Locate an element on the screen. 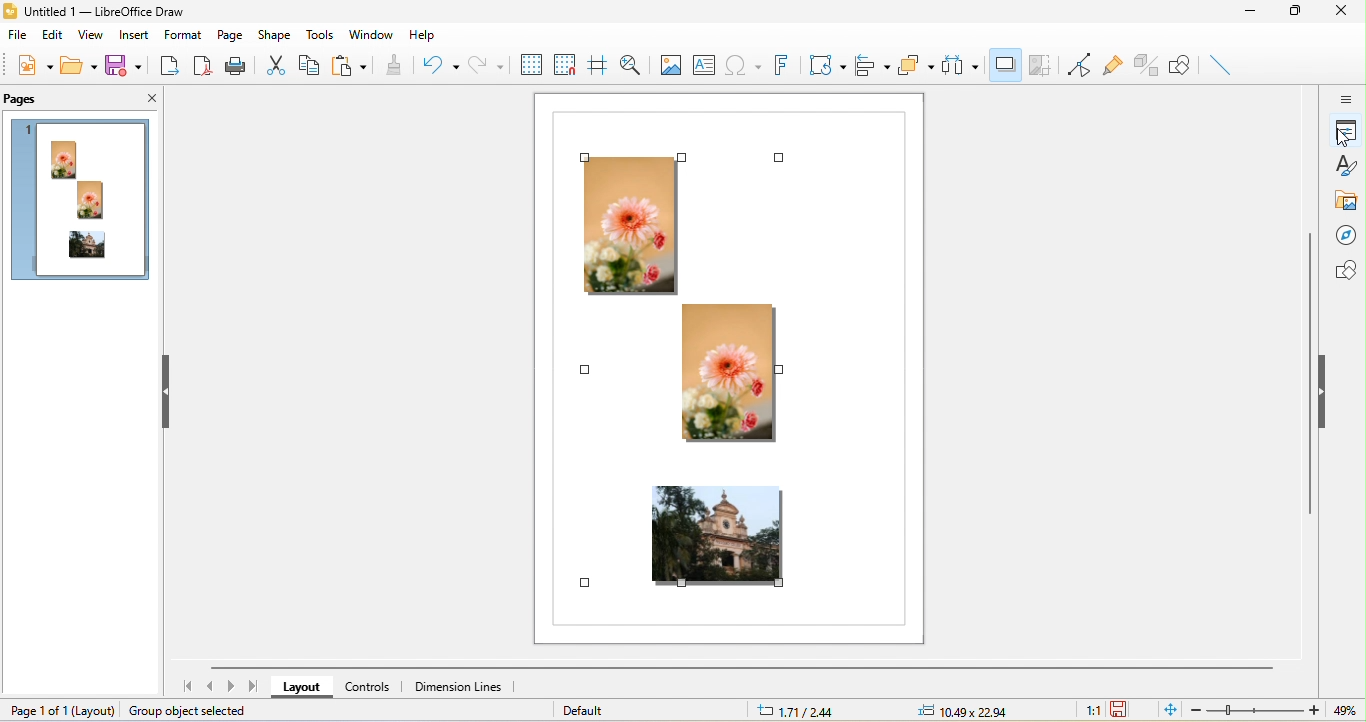 The image size is (1366, 722). group object selected is located at coordinates (198, 711).